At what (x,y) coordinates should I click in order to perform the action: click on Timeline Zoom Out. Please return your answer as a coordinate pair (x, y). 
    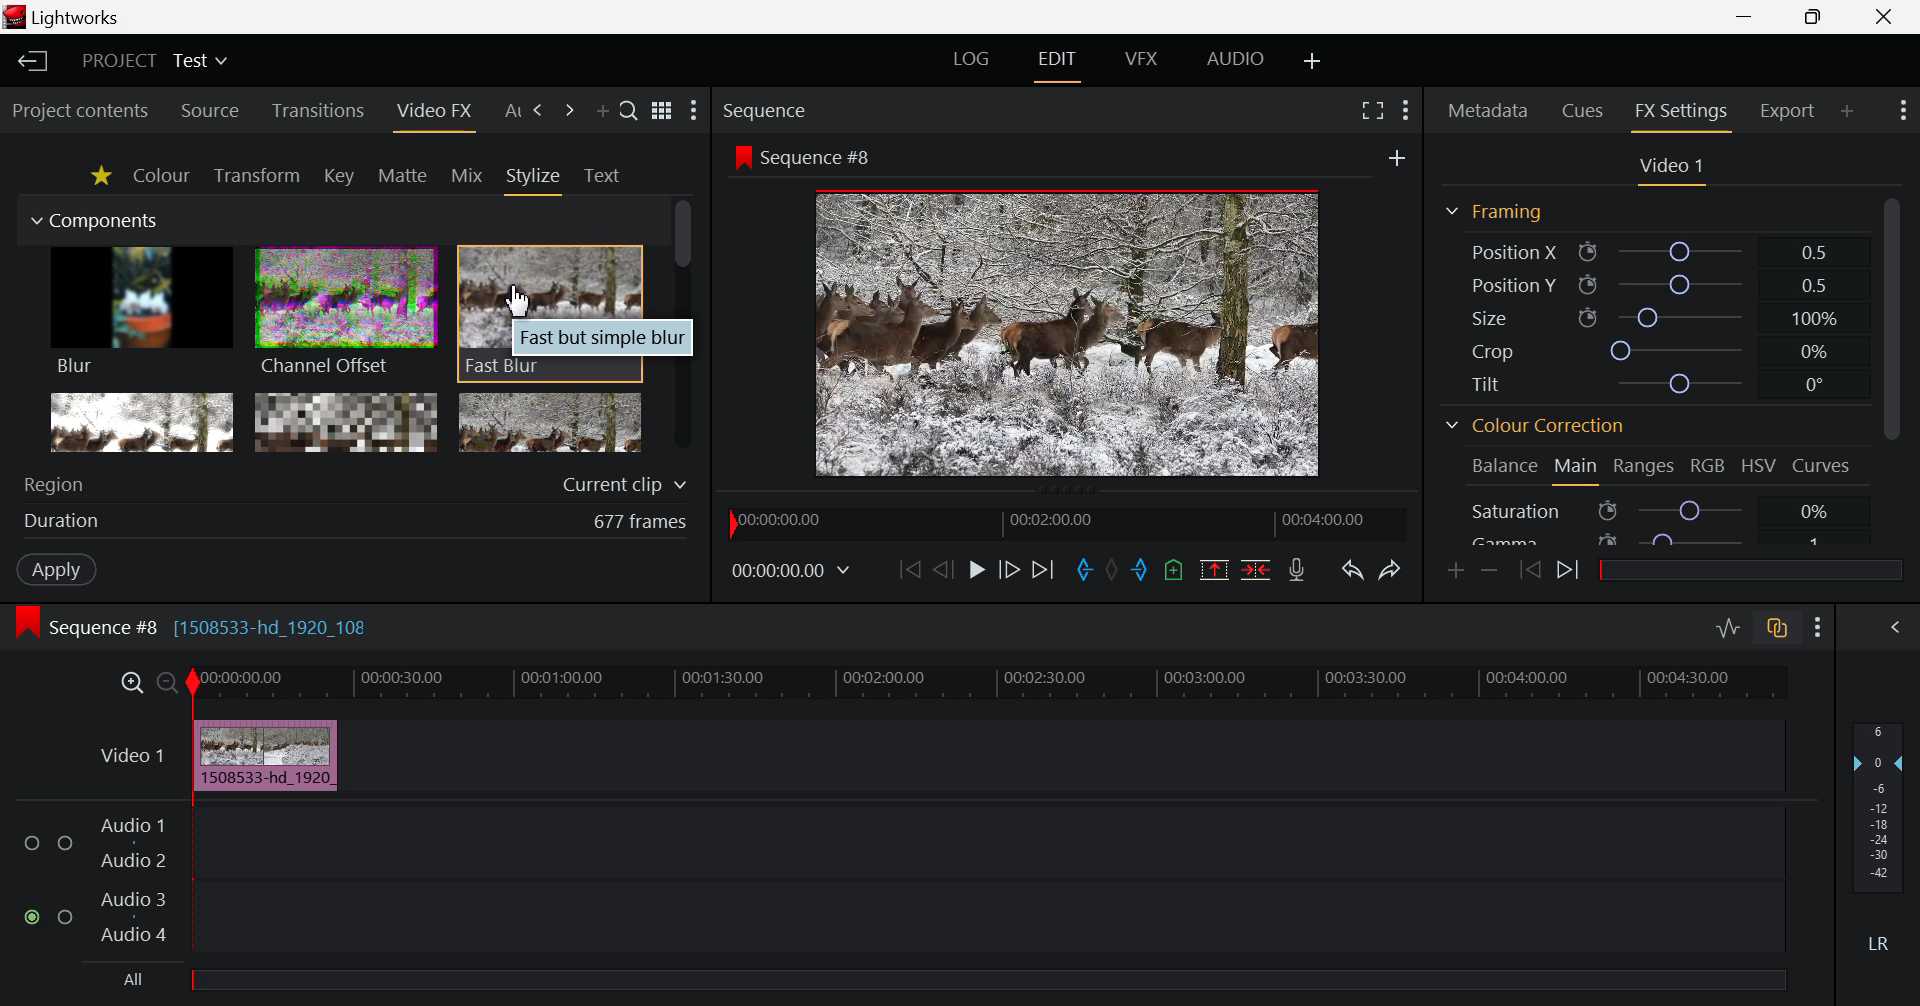
    Looking at the image, I should click on (164, 680).